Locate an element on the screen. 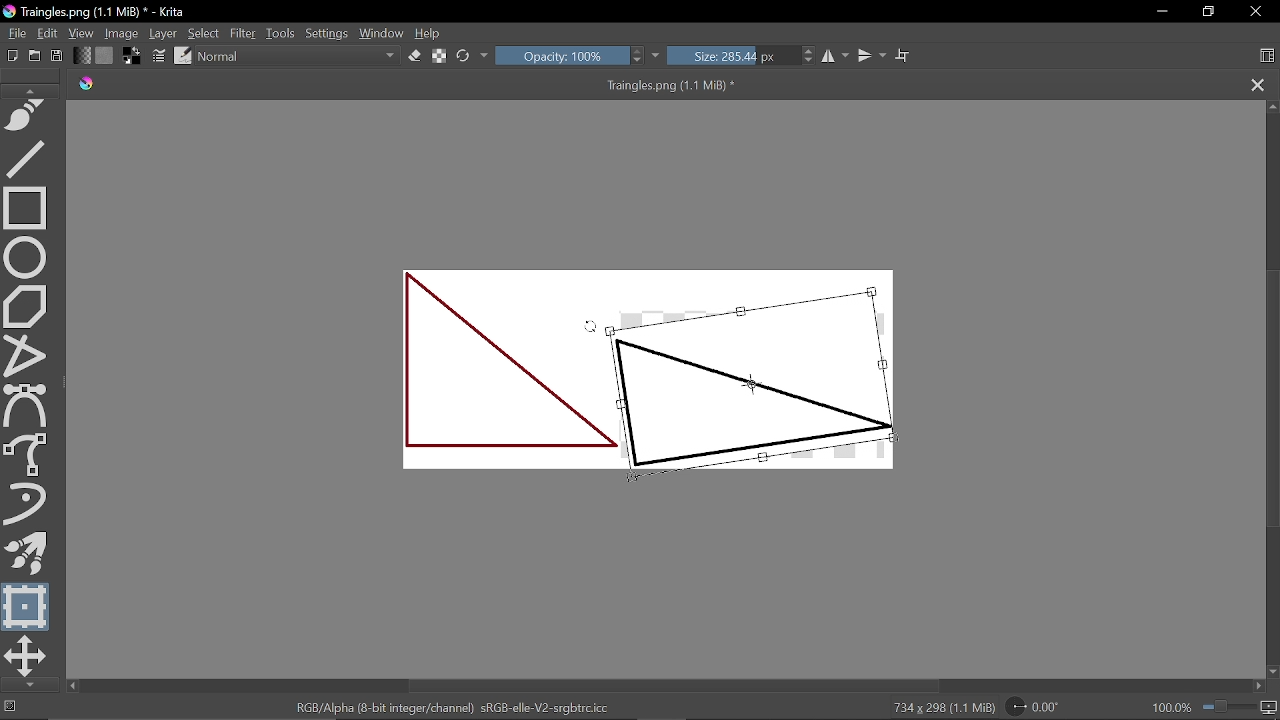 Image resolution: width=1280 pixels, height=720 pixels. Eraser is located at coordinates (416, 56).